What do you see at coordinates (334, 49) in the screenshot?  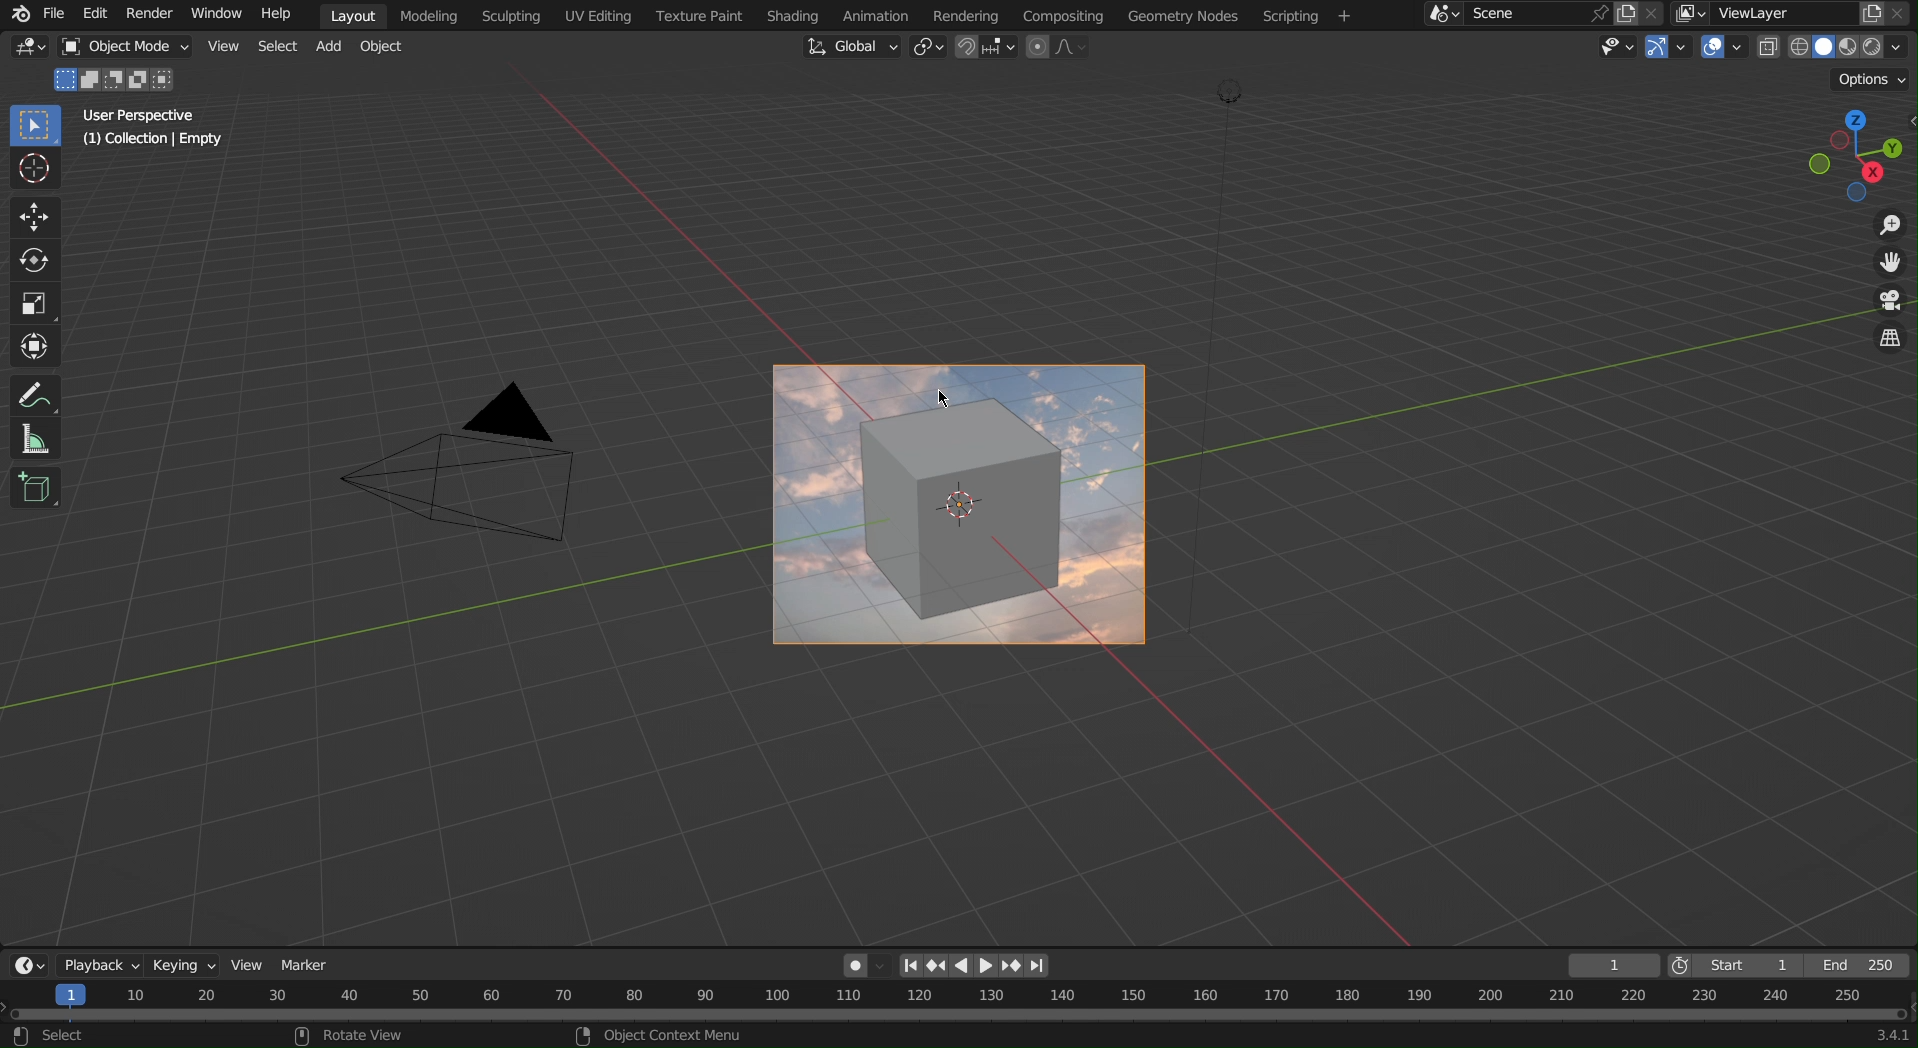 I see `Add` at bounding box center [334, 49].